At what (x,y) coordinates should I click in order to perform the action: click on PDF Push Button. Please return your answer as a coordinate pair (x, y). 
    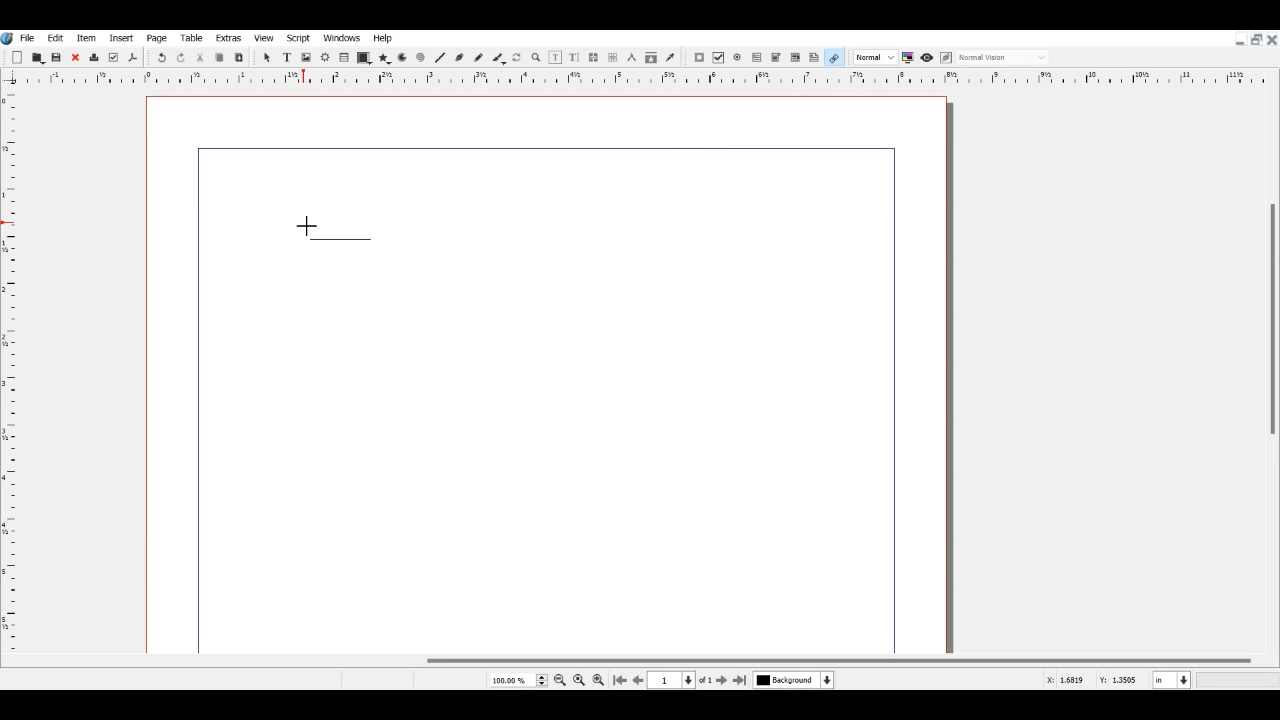
    Looking at the image, I should click on (699, 58).